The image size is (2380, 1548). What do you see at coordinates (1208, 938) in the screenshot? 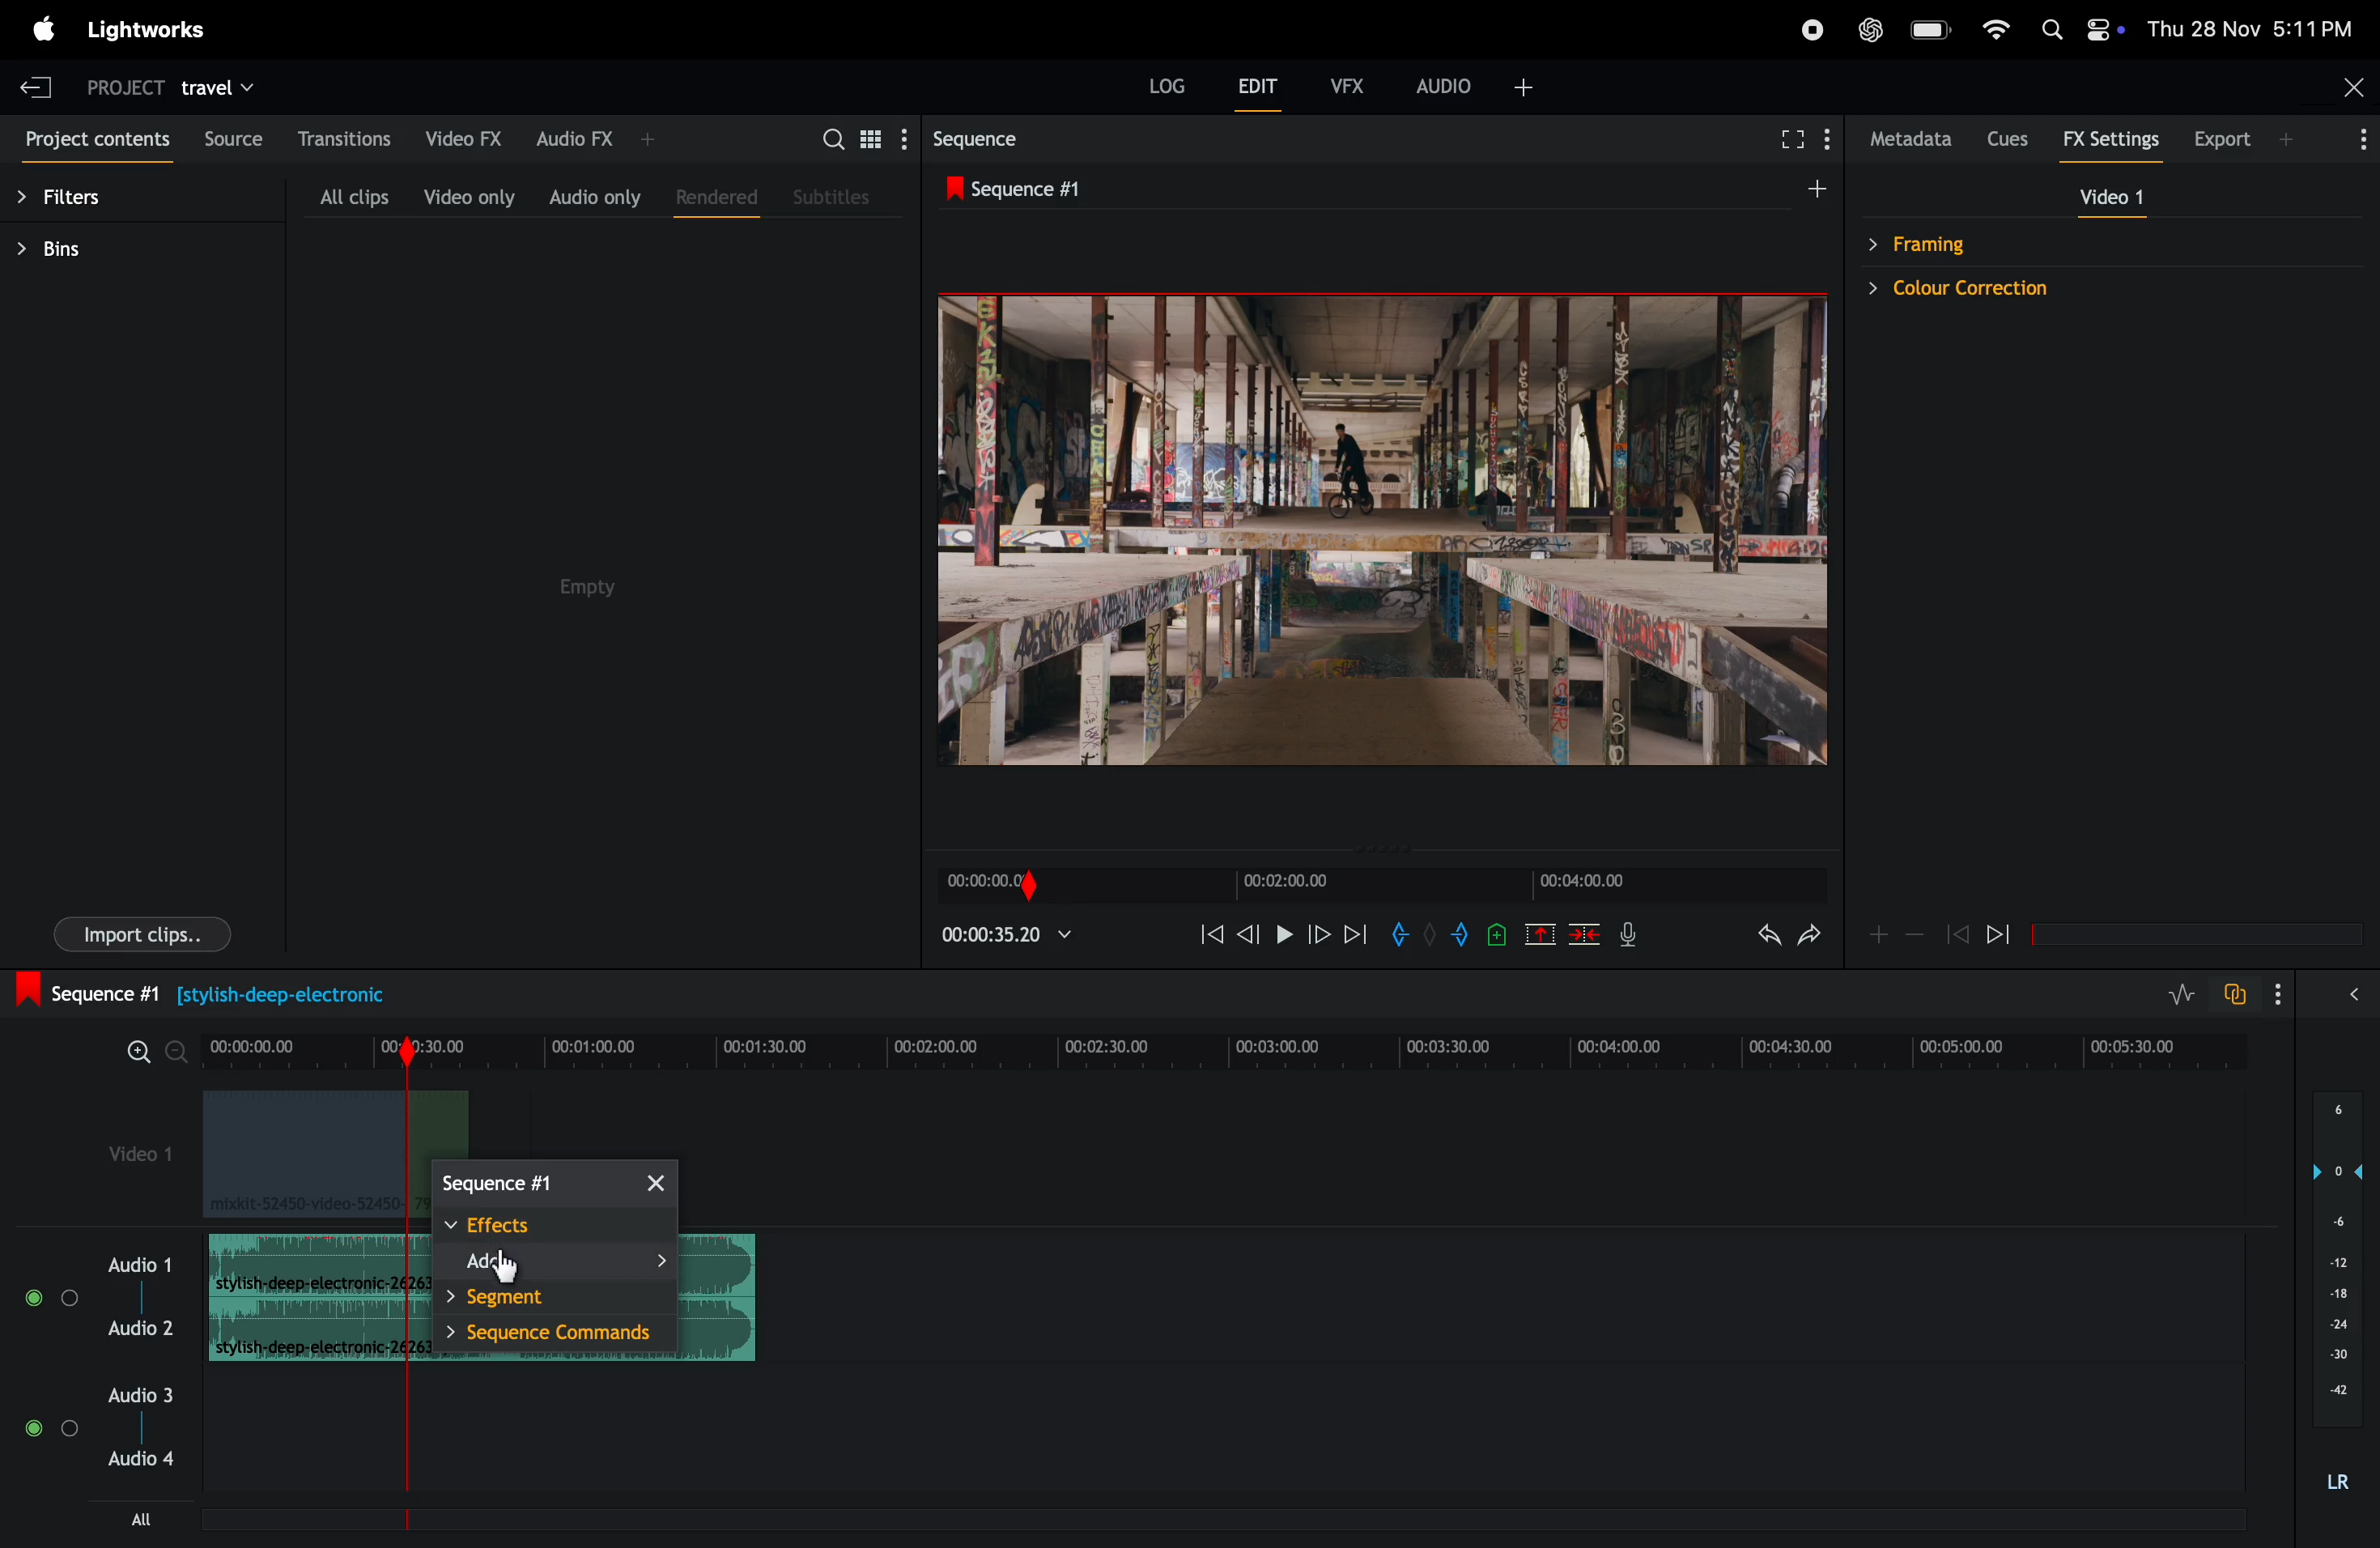
I see `rewind` at bounding box center [1208, 938].